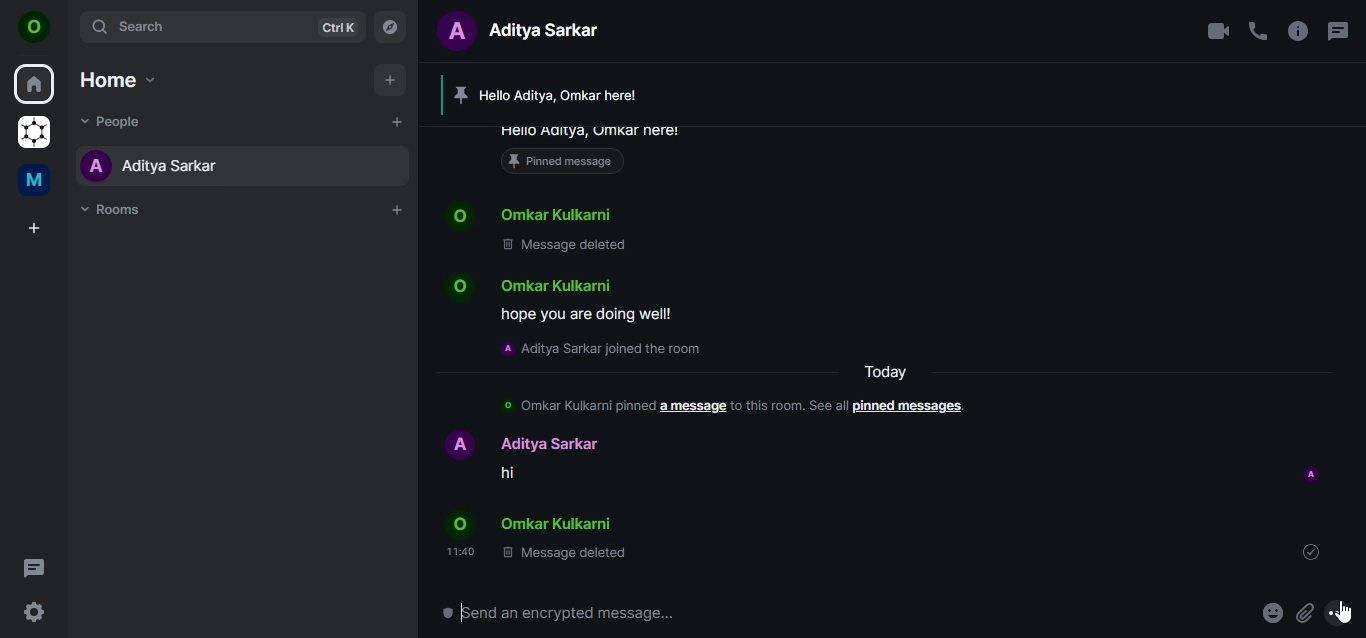 Image resolution: width=1366 pixels, height=638 pixels. Describe the element at coordinates (541, 497) in the screenshot. I see `Name hi Name © Message deleted` at that location.